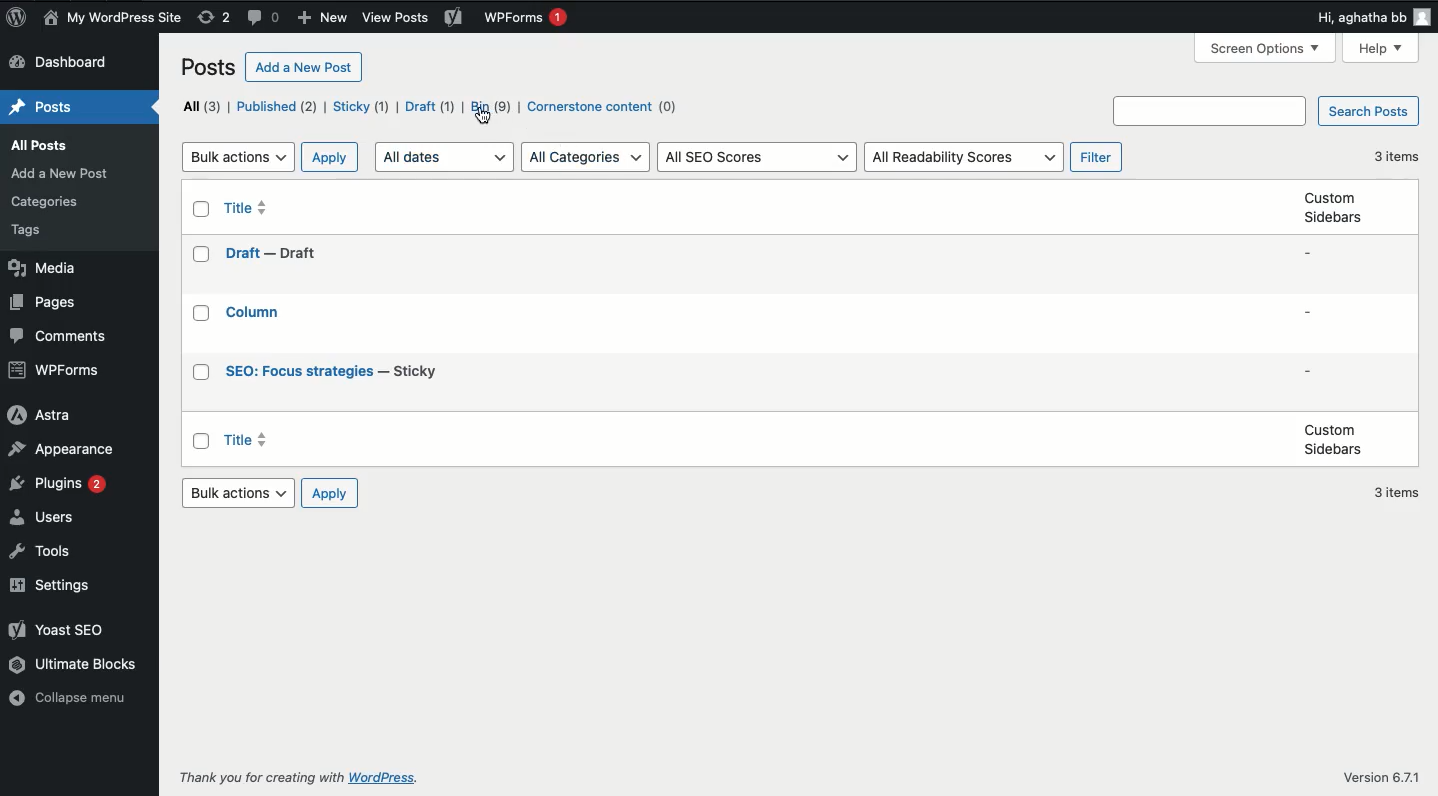 The height and width of the screenshot is (796, 1438). Describe the element at coordinates (32, 230) in the screenshot. I see `tags` at that location.